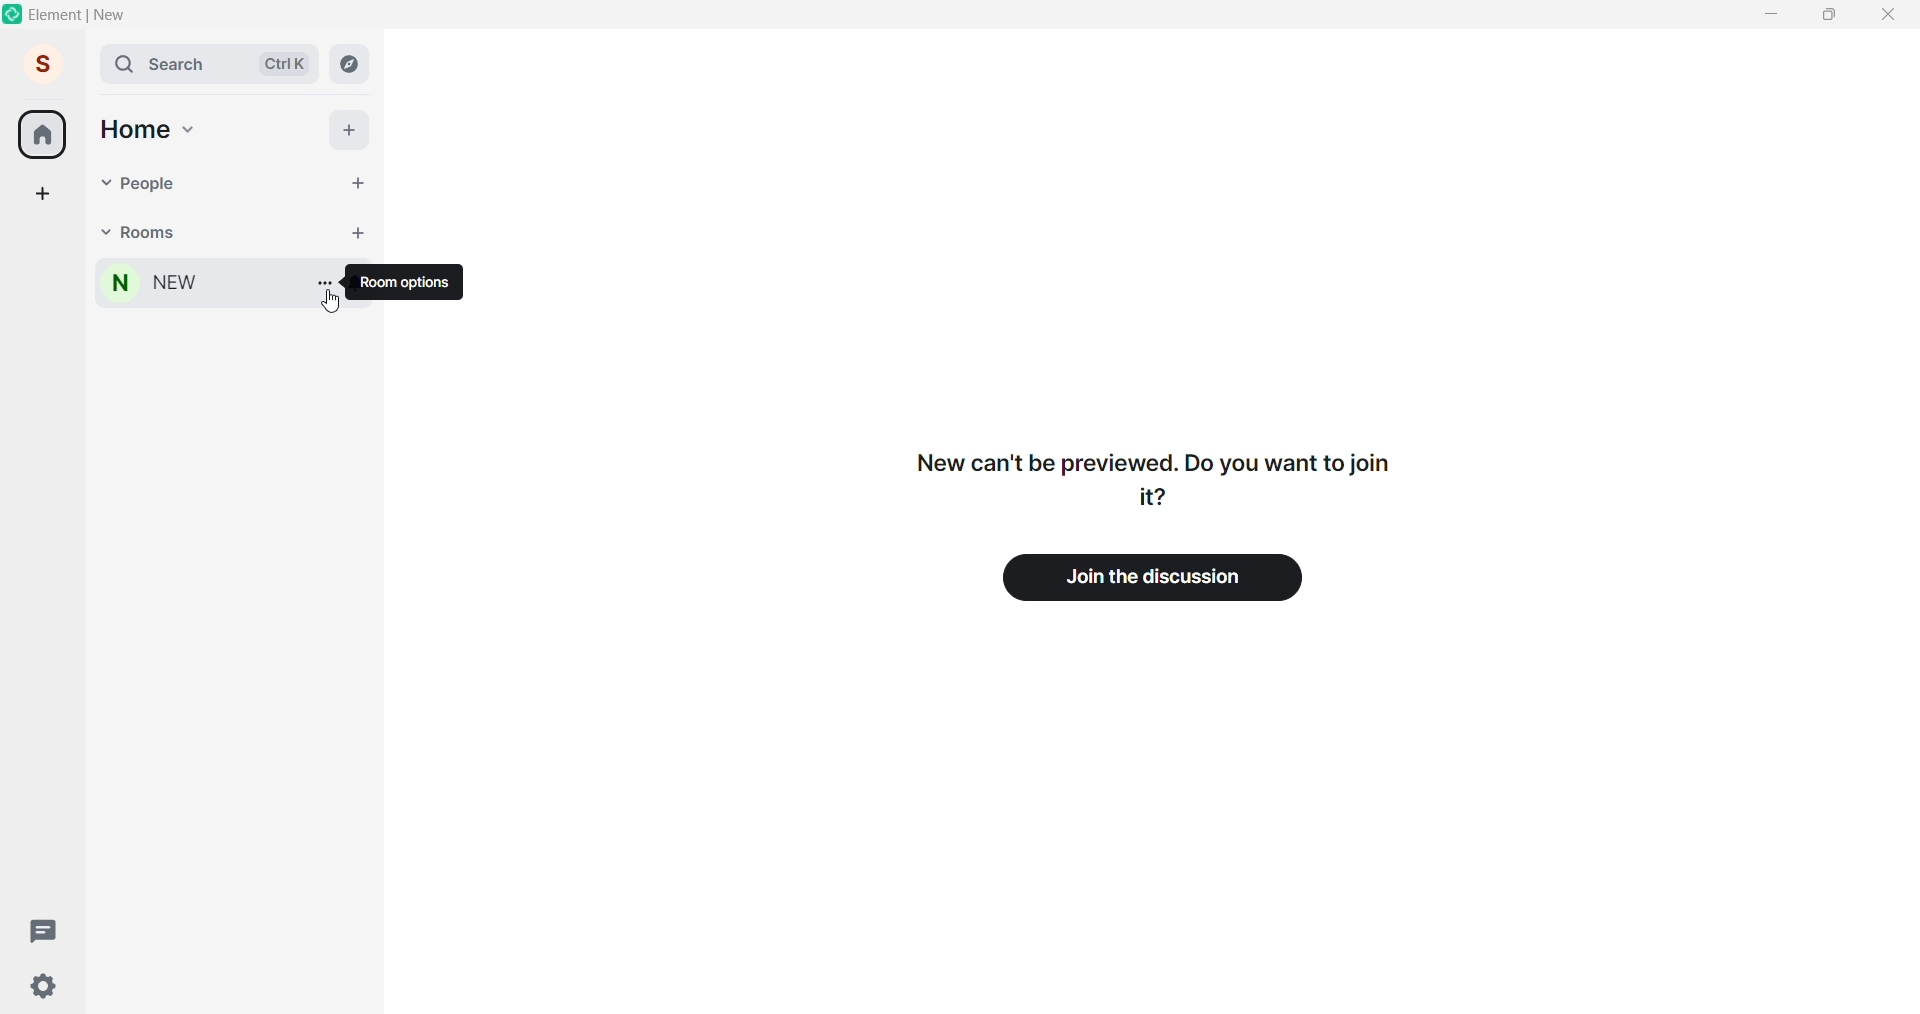 This screenshot has width=1920, height=1014. I want to click on start chat, so click(346, 180).